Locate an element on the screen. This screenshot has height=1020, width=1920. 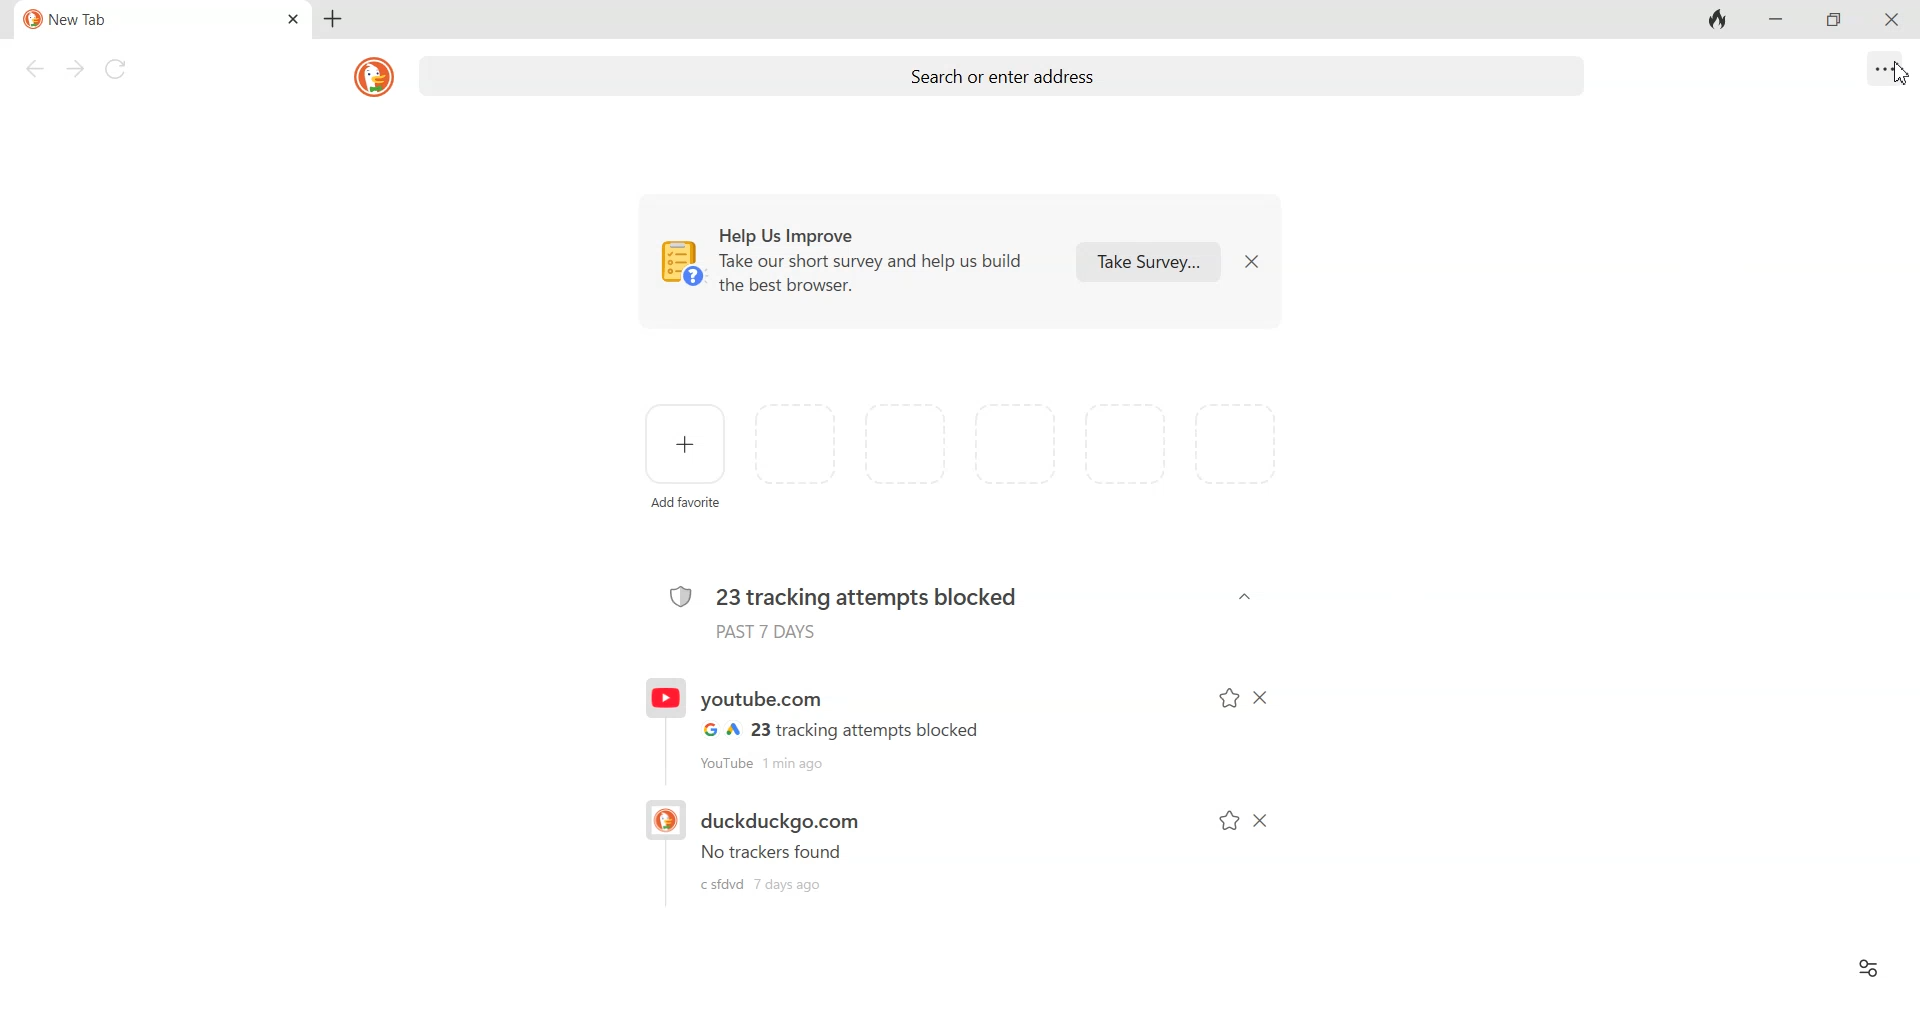
Recent history is located at coordinates (838, 845).